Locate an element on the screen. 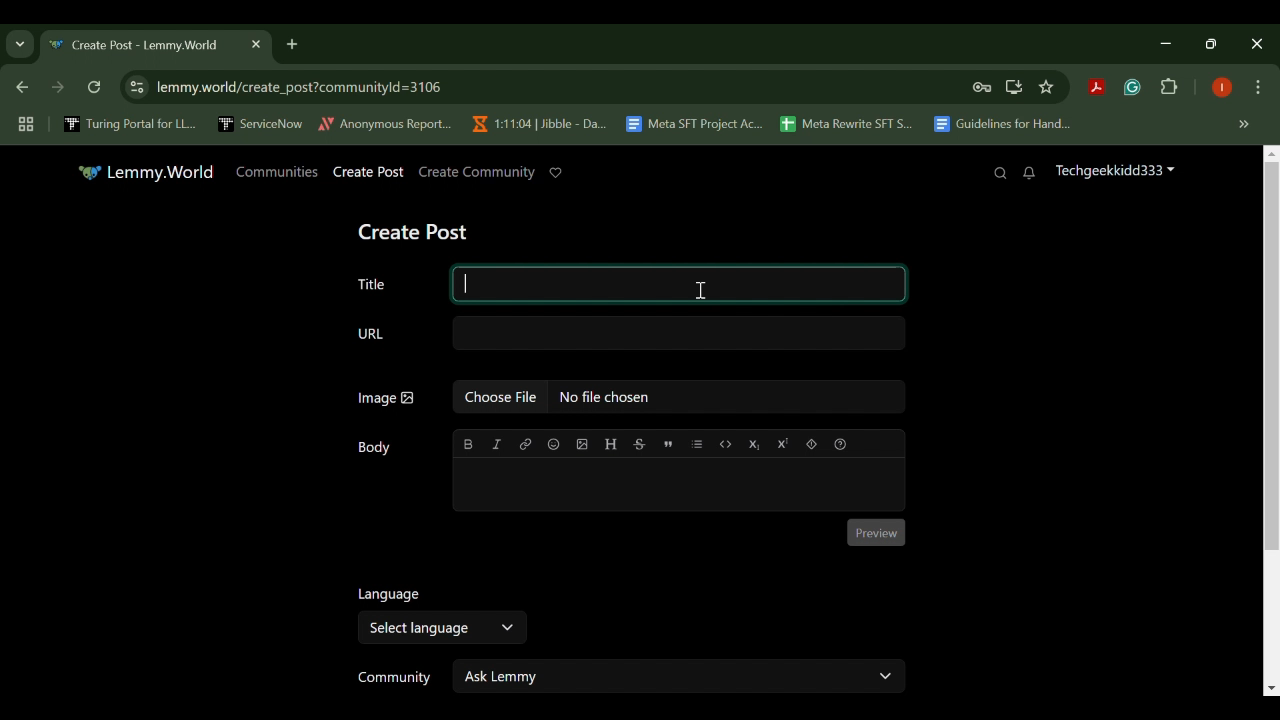 The image size is (1280, 720). Language is located at coordinates (386, 593).